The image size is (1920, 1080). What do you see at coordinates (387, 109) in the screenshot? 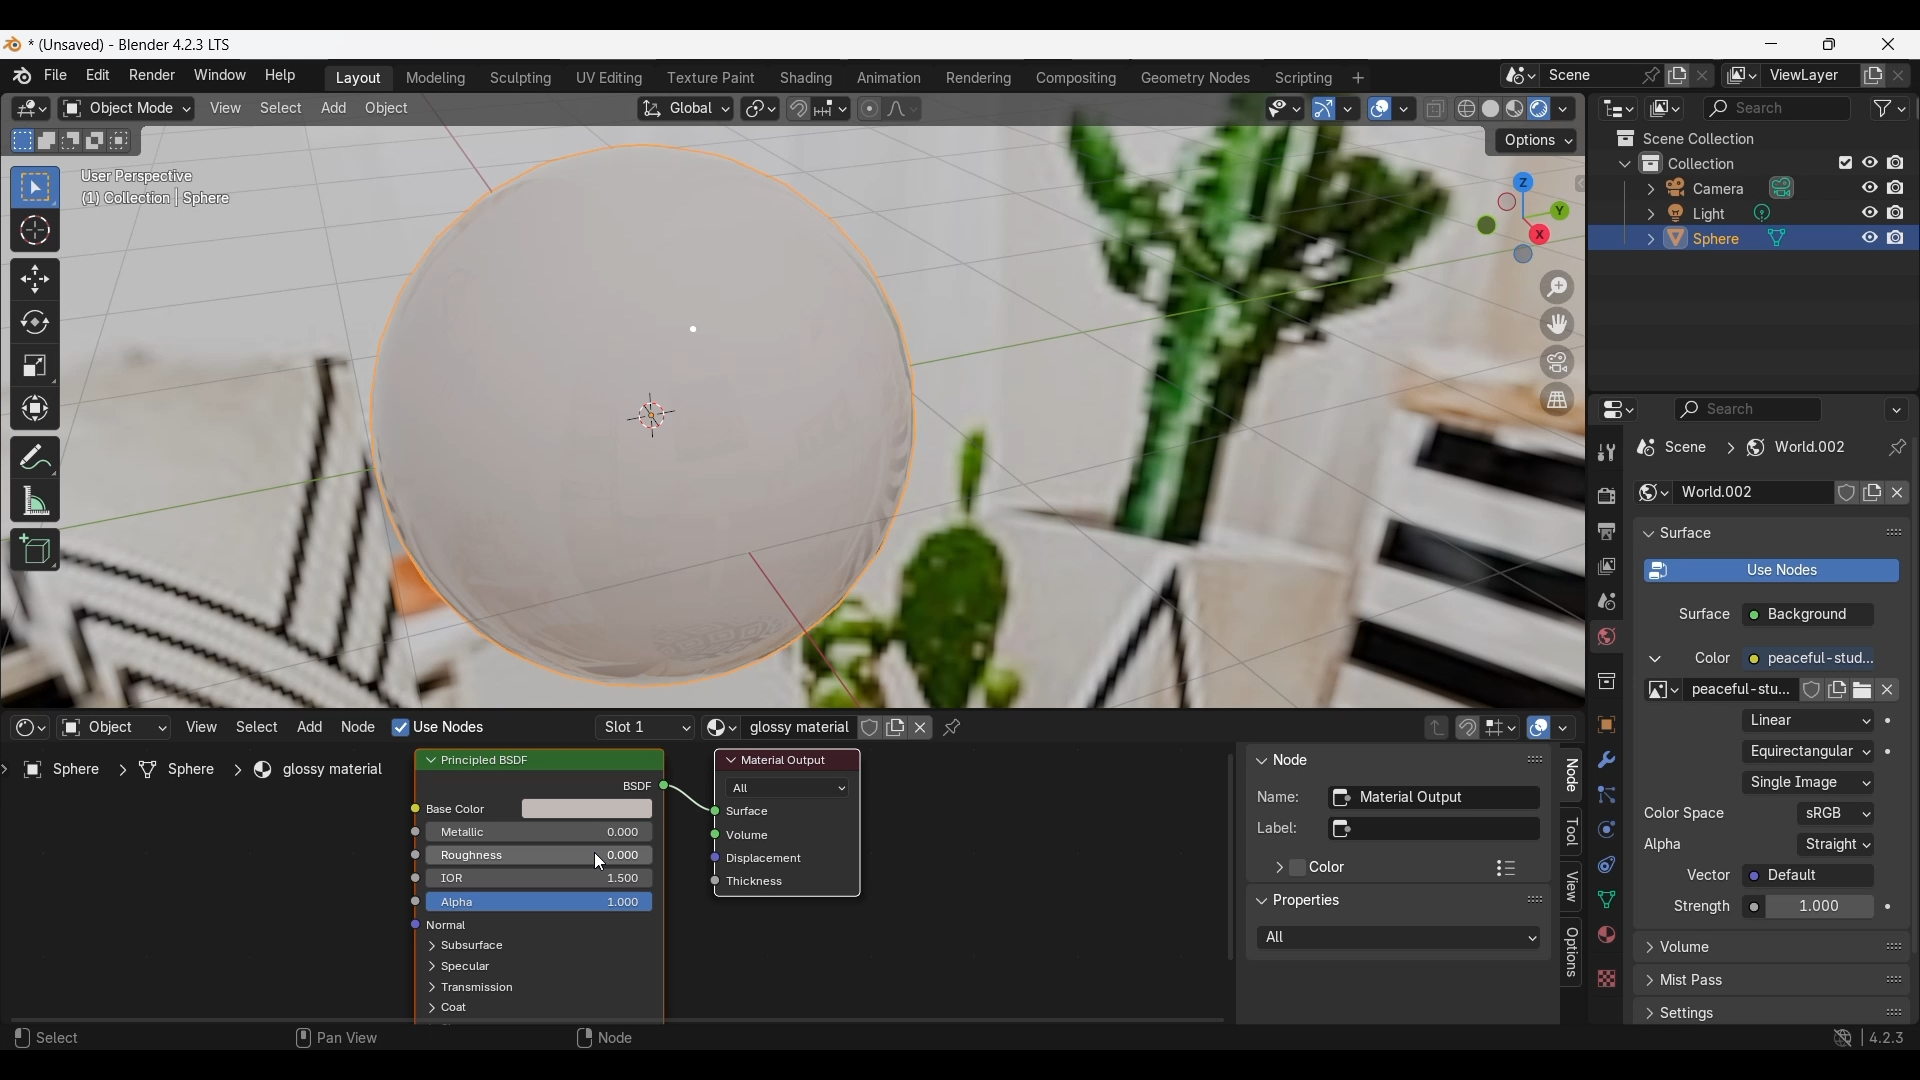
I see `Object menu` at bounding box center [387, 109].